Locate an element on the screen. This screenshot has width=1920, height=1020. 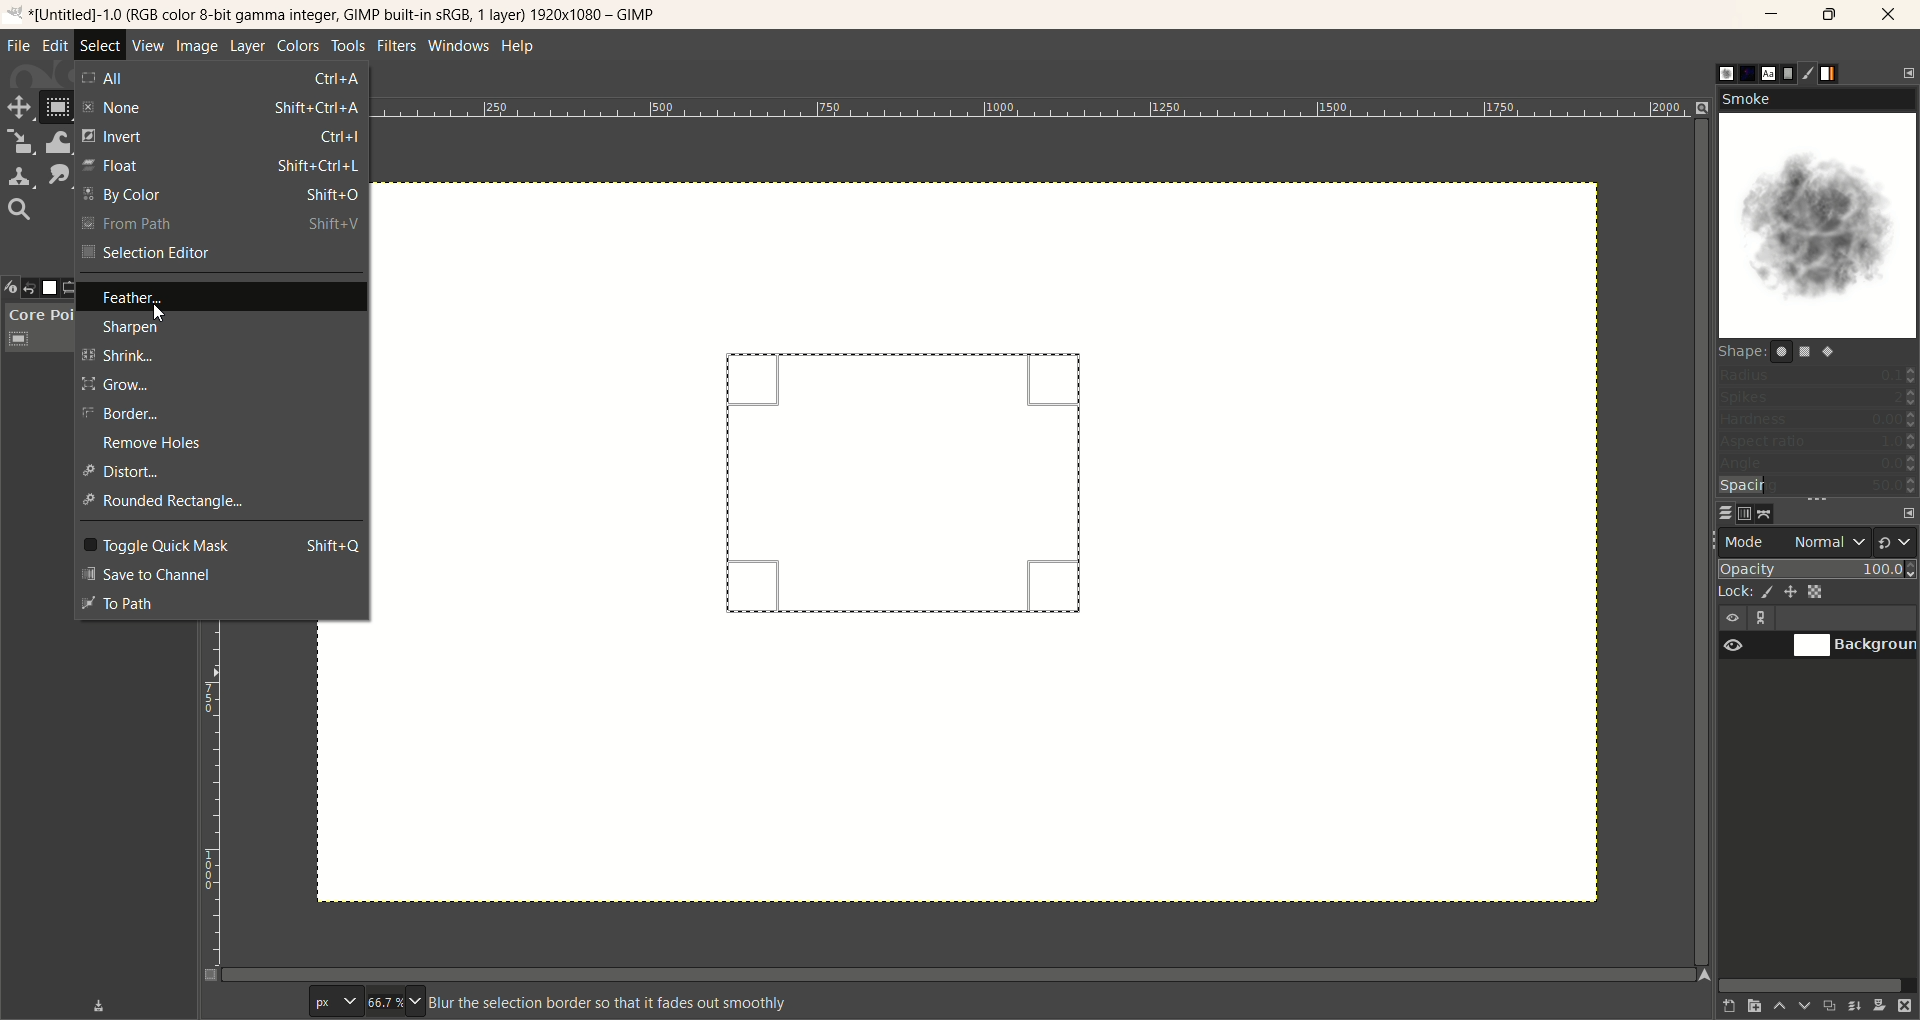
toggle quick mask is located at coordinates (223, 543).